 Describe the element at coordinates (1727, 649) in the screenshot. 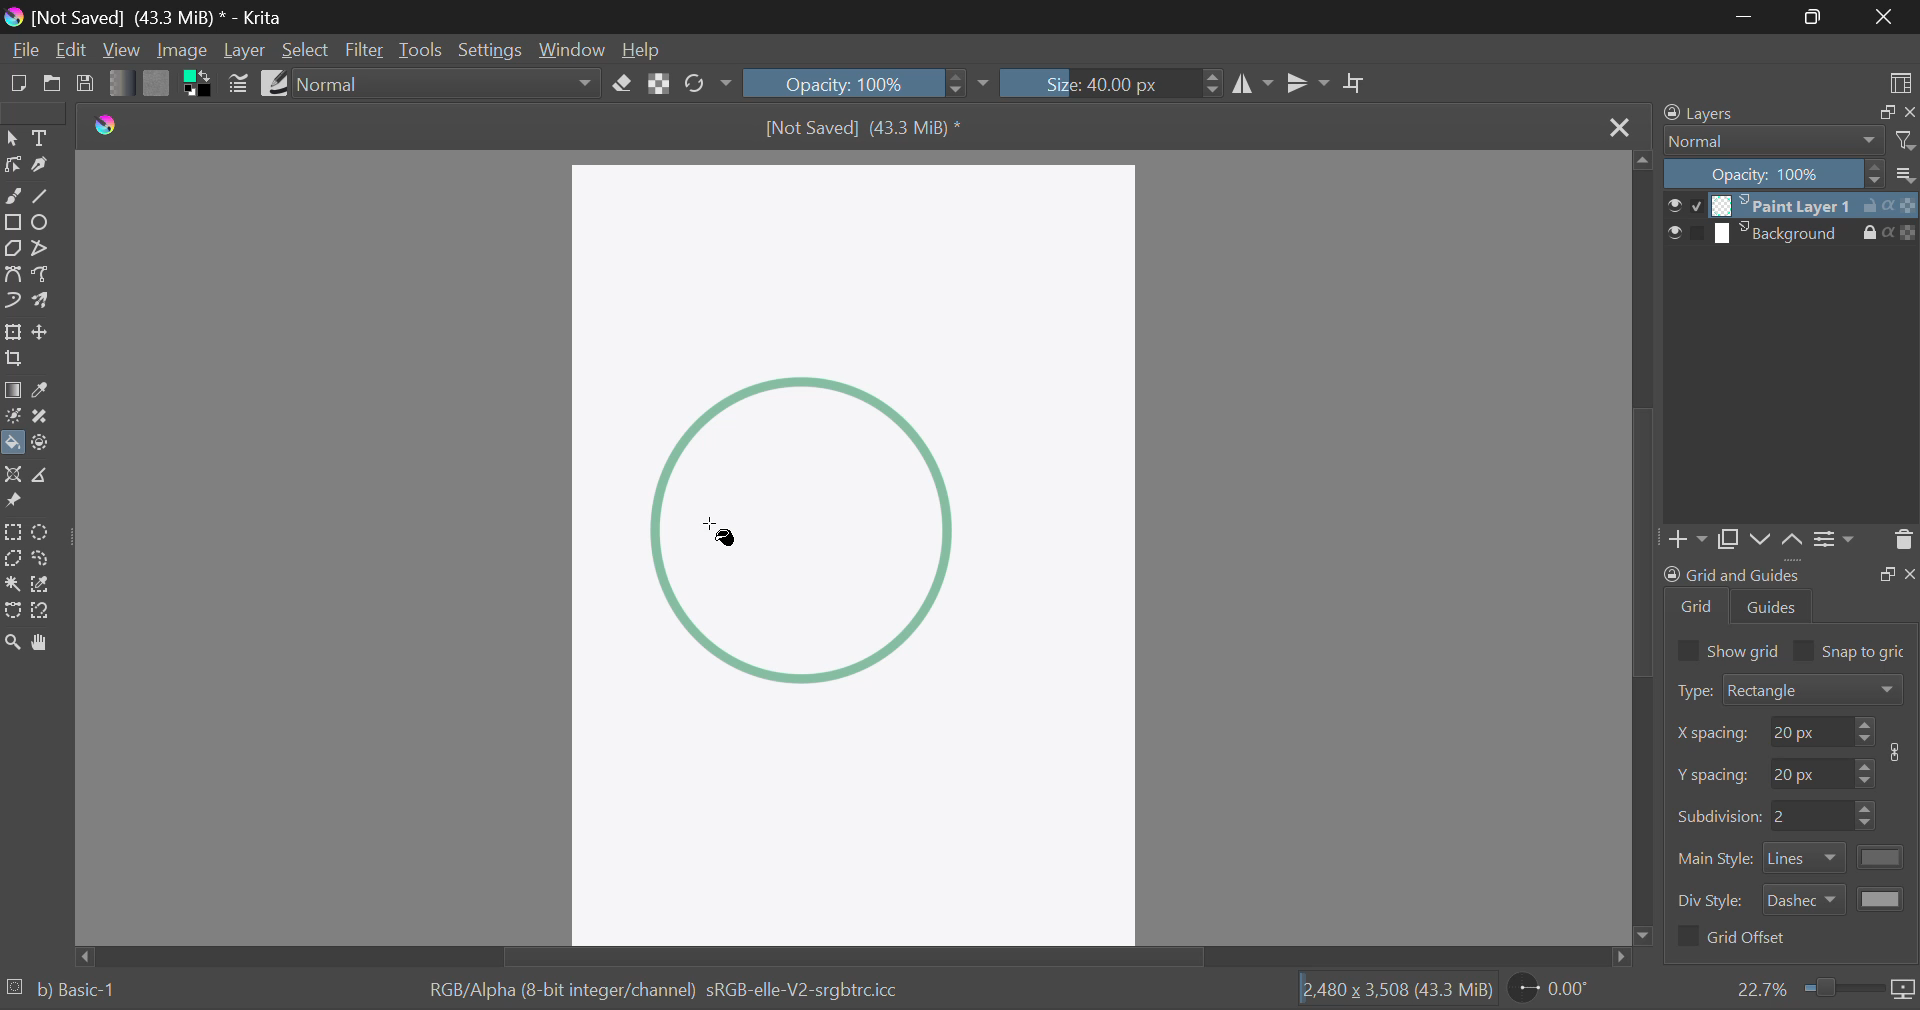

I see `Show grid` at that location.